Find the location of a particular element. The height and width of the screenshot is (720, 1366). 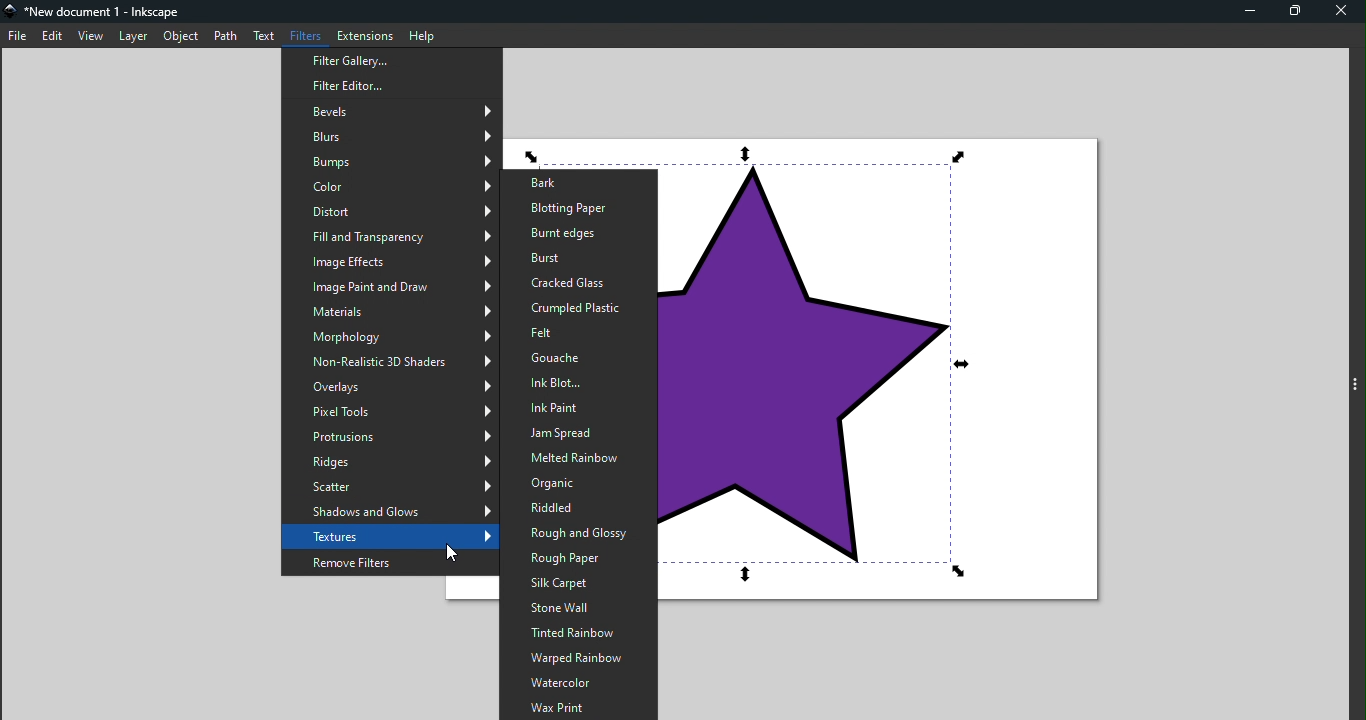

File name is located at coordinates (96, 10).